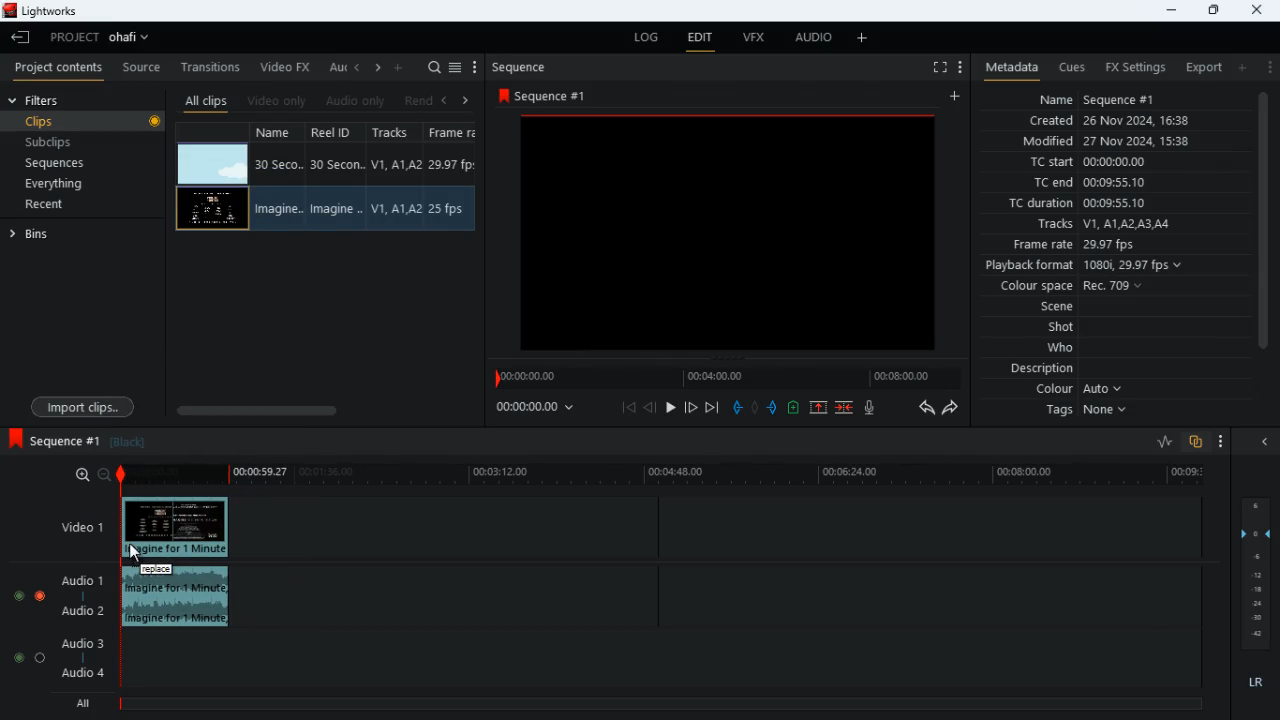  Describe the element at coordinates (960, 65) in the screenshot. I see `more` at that location.